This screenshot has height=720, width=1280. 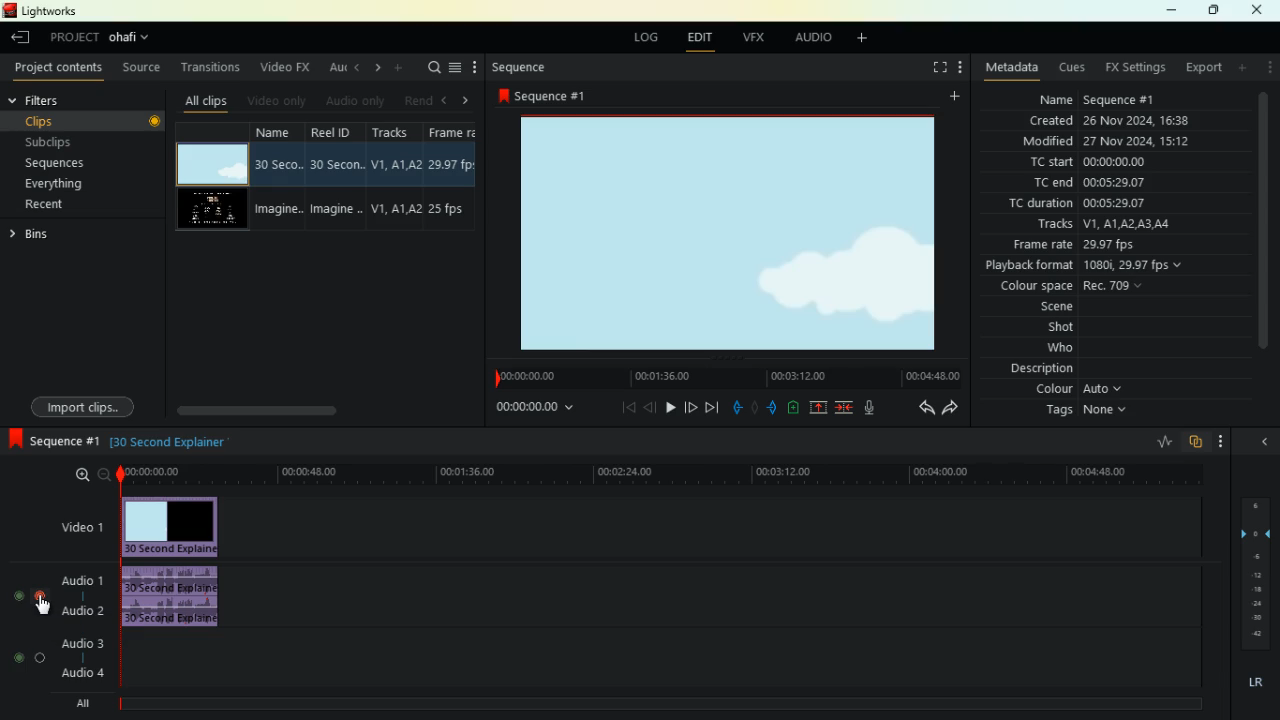 What do you see at coordinates (1074, 286) in the screenshot?
I see `colour space` at bounding box center [1074, 286].